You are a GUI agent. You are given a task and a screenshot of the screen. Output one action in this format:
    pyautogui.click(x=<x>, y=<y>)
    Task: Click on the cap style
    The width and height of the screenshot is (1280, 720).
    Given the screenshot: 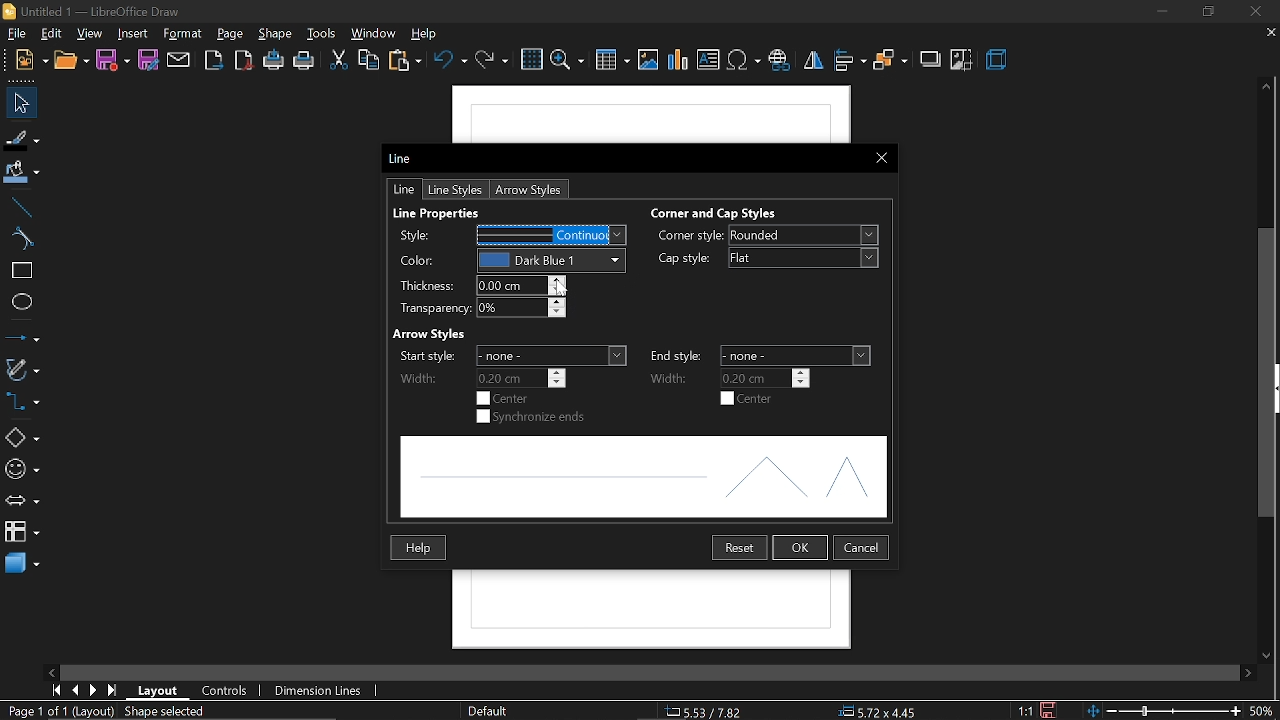 What is the action you would take?
    pyautogui.click(x=806, y=258)
    